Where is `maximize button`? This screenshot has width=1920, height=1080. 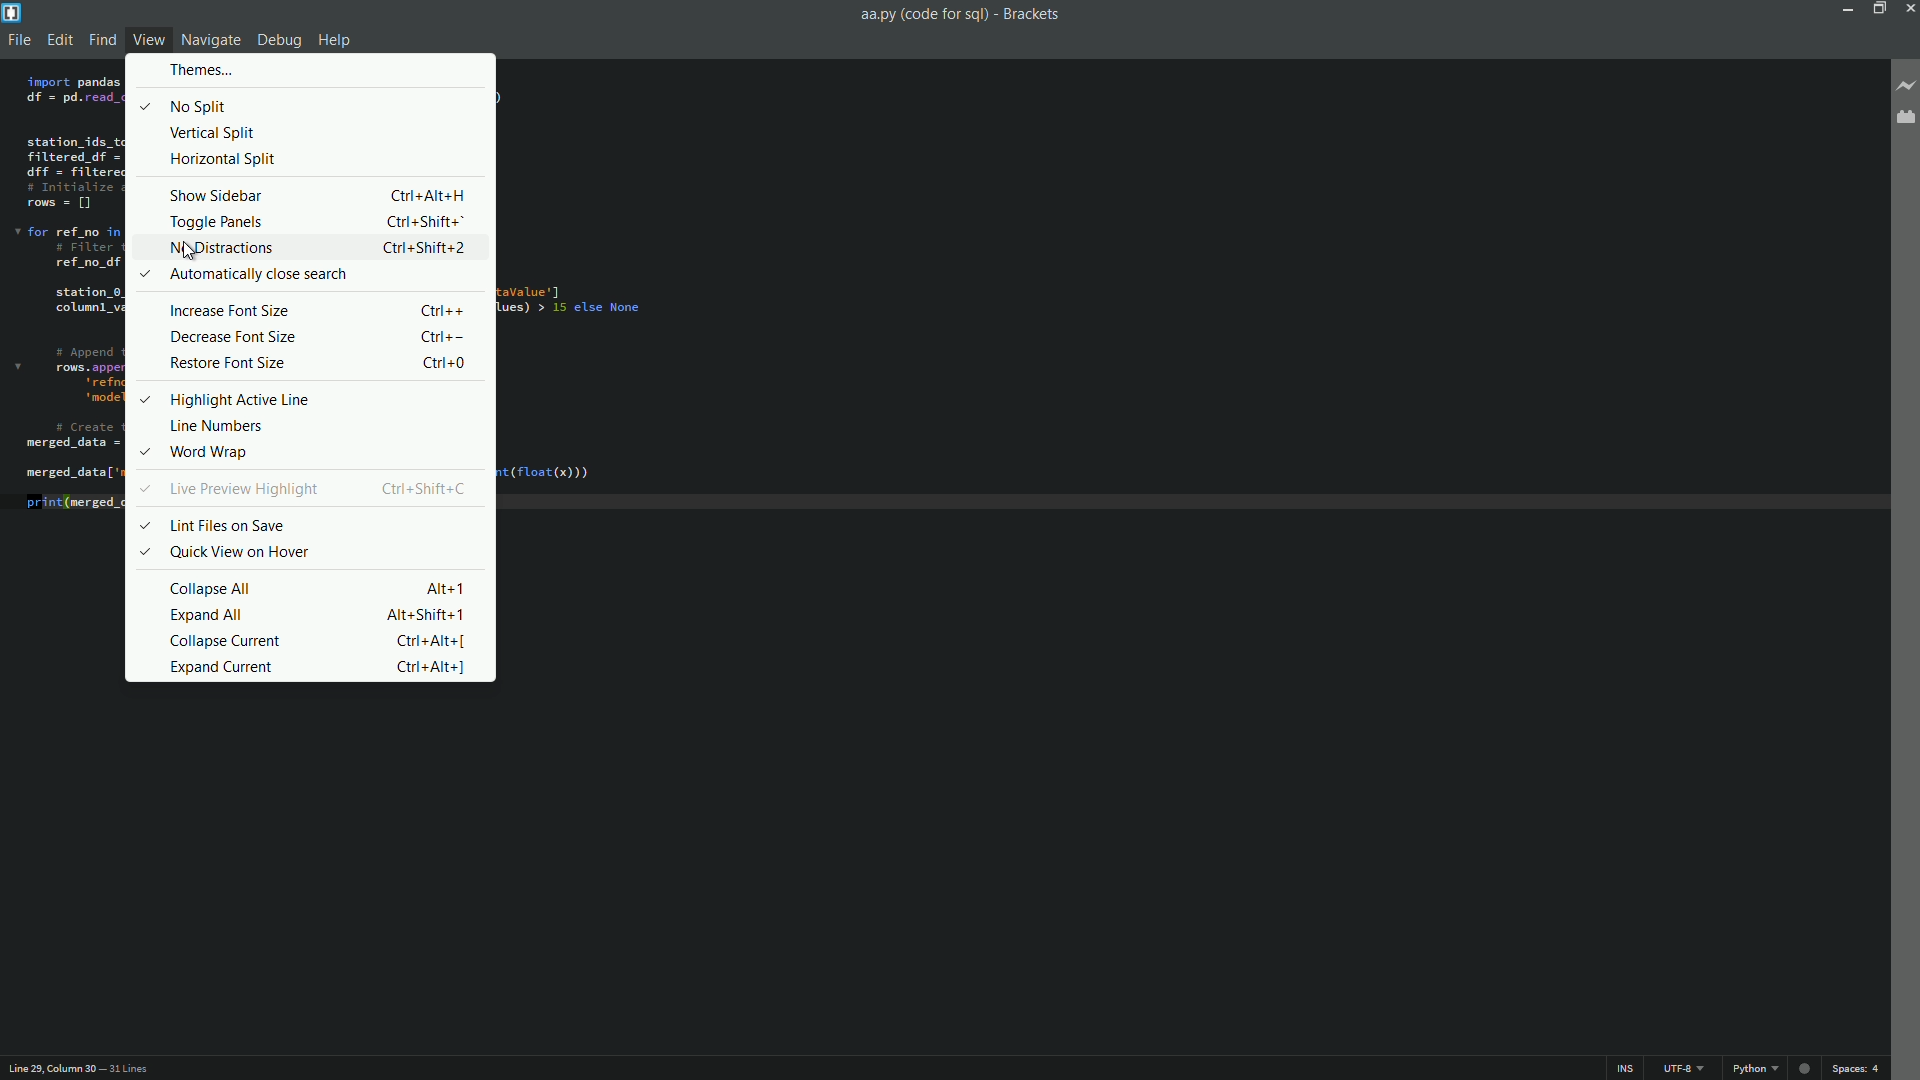
maximize button is located at coordinates (1876, 8).